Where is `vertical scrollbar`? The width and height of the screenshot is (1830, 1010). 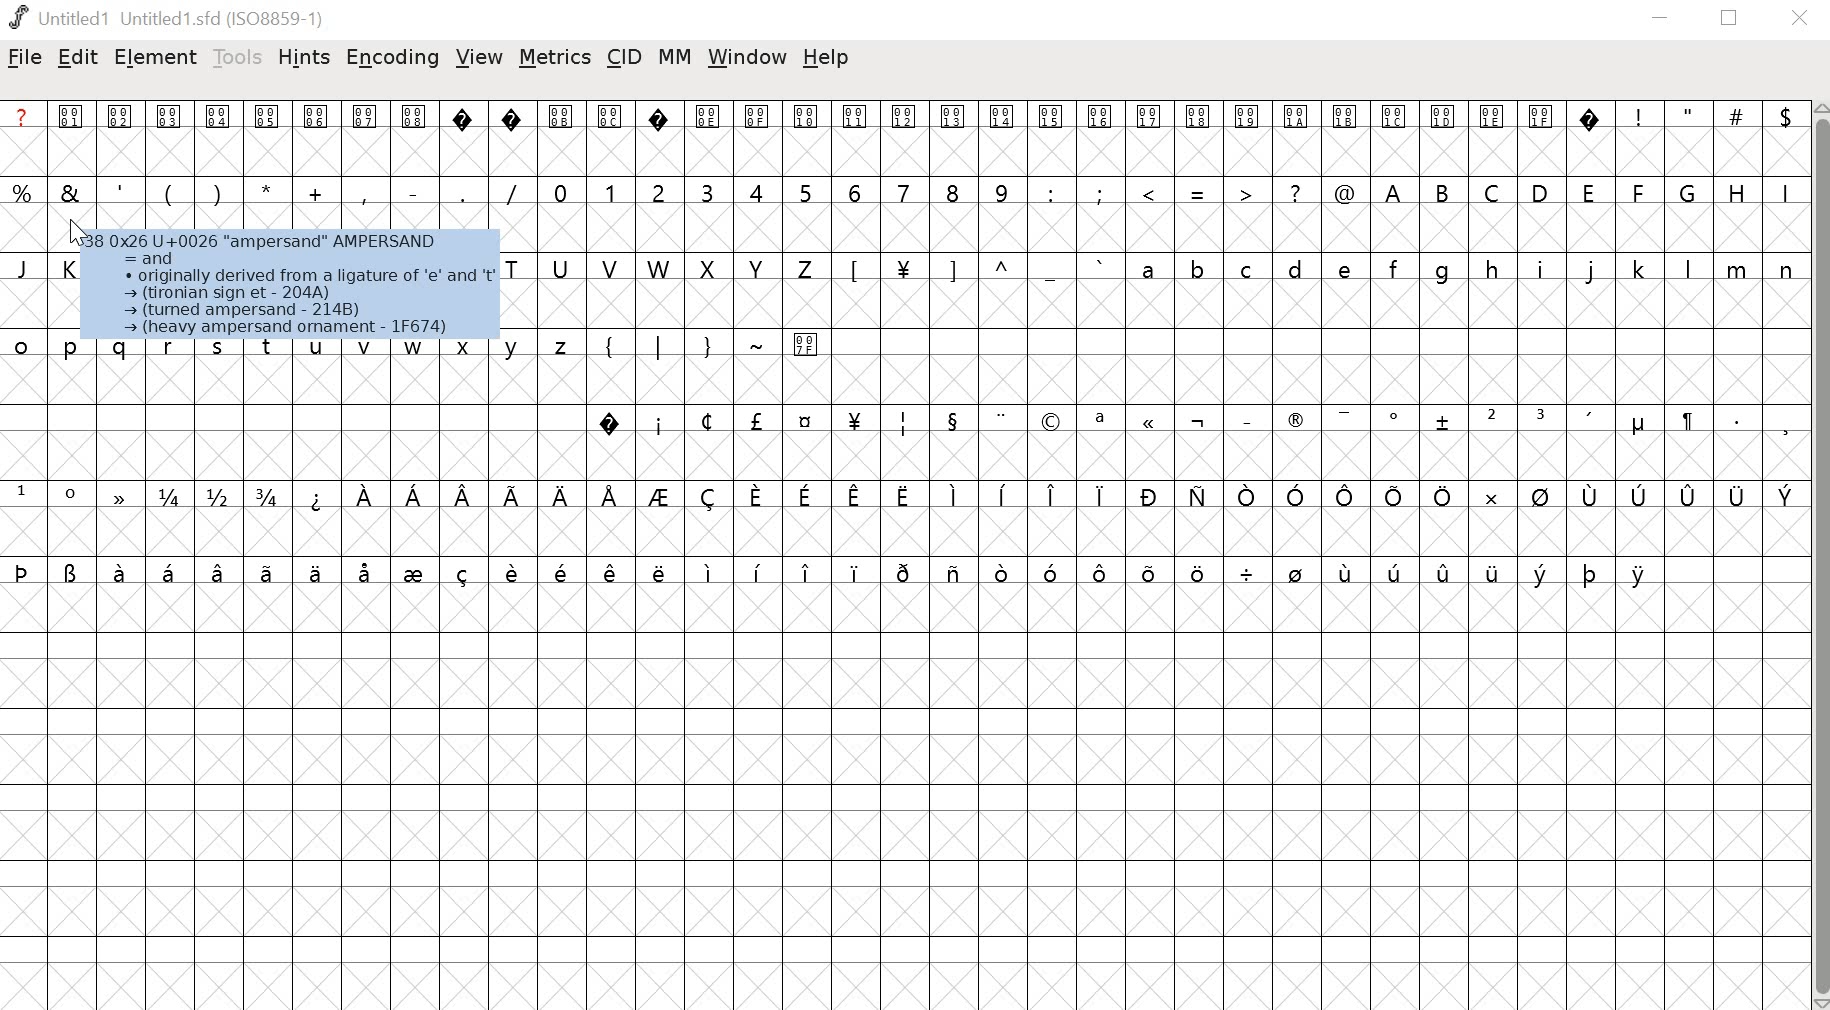
vertical scrollbar is located at coordinates (1819, 555).